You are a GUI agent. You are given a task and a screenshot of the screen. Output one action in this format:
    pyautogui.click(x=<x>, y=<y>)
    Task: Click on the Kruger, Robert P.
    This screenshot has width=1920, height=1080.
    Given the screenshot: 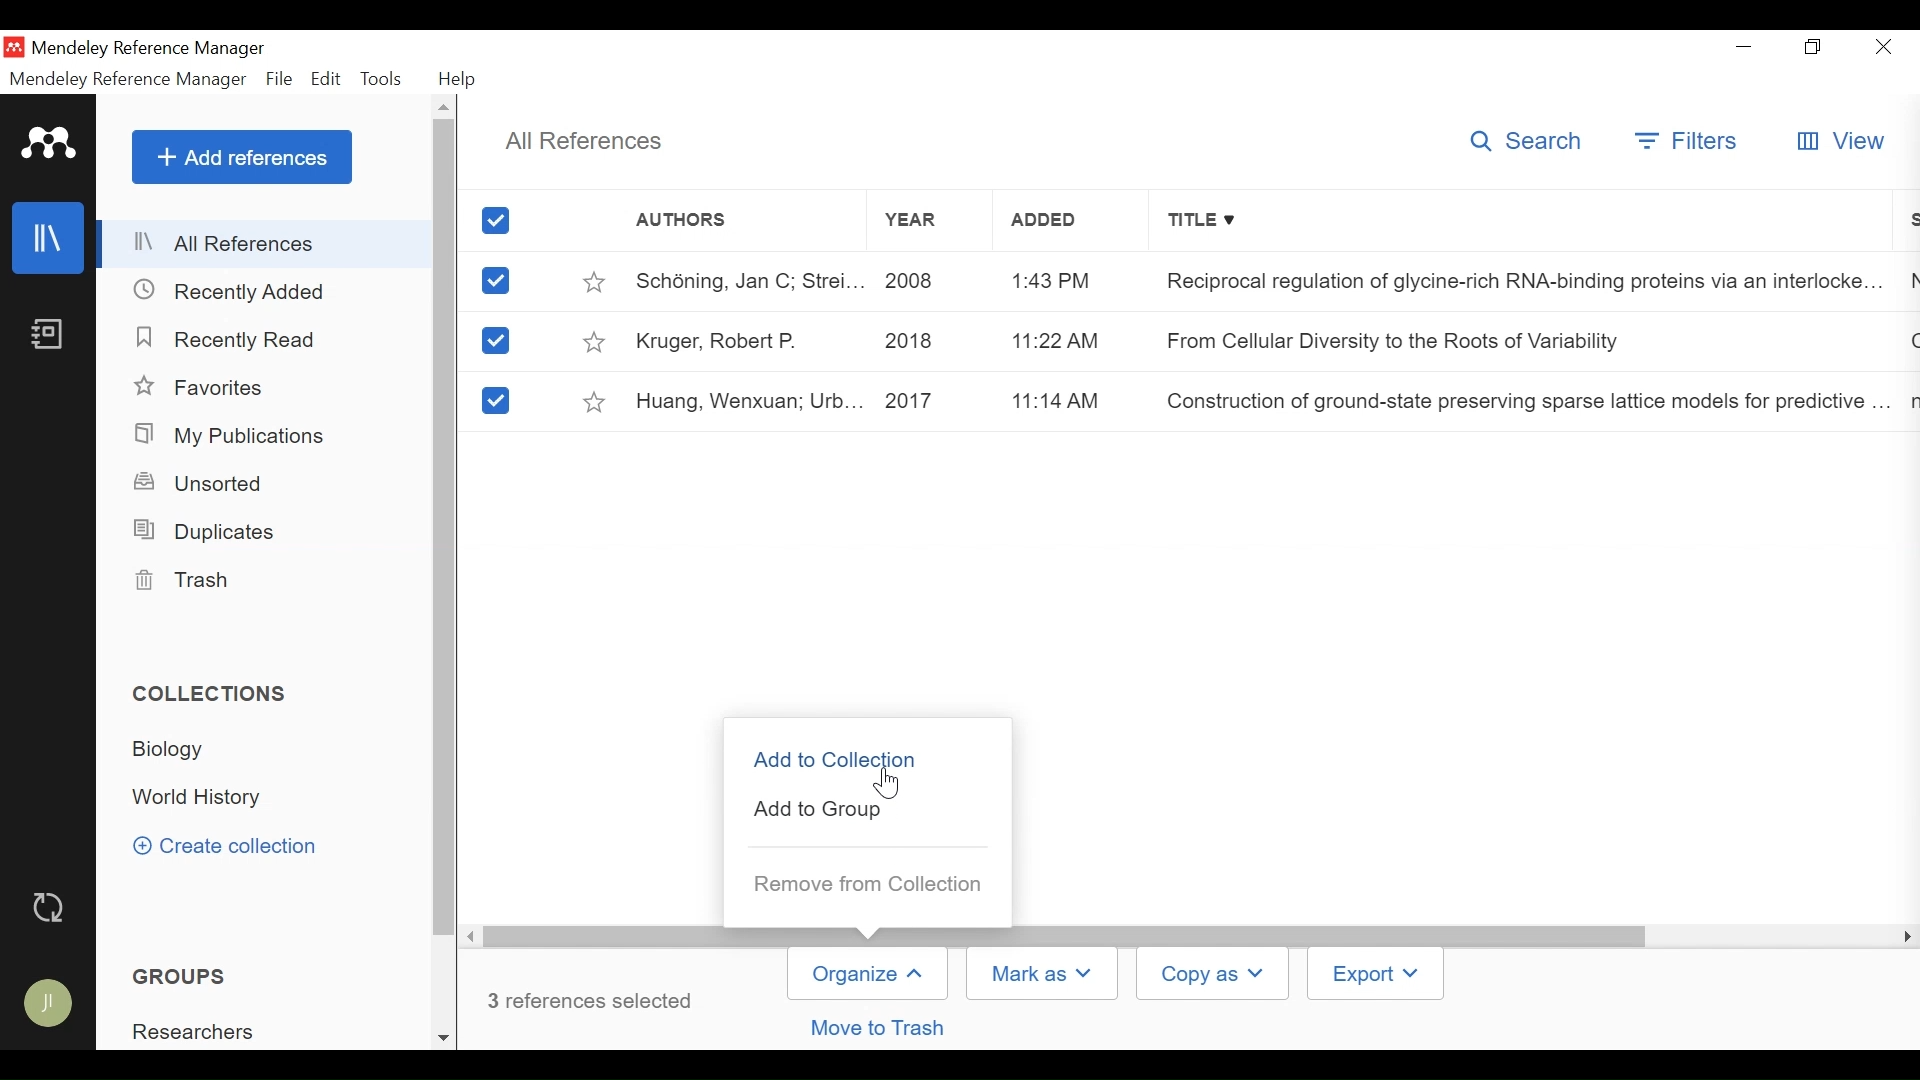 What is the action you would take?
    pyautogui.click(x=748, y=339)
    